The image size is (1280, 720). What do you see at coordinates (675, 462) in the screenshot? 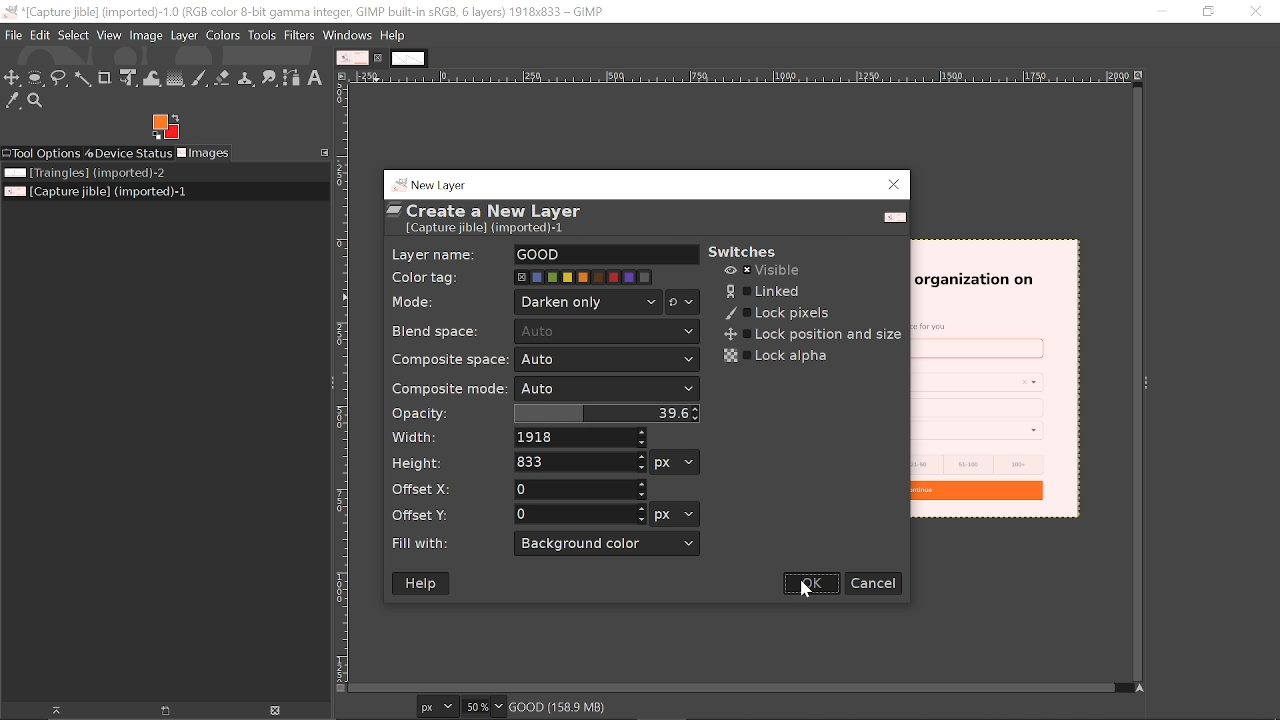
I see `Height Units` at bounding box center [675, 462].